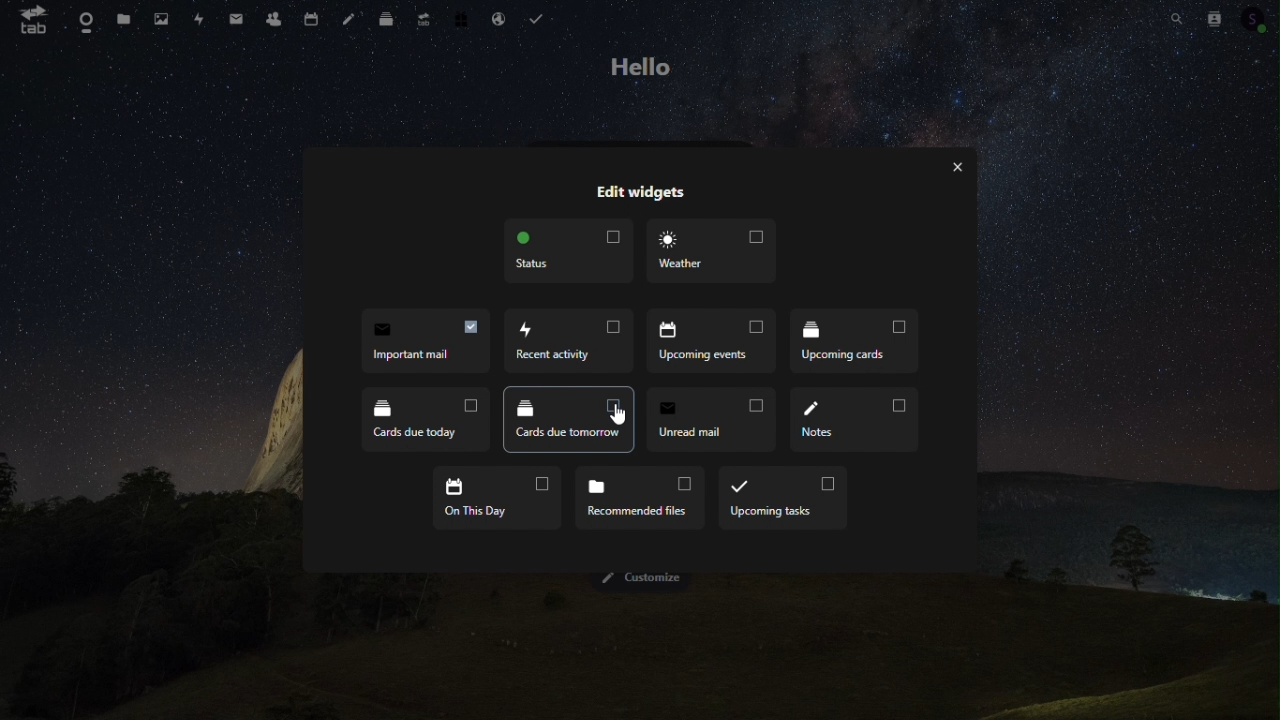  I want to click on customize, so click(641, 580).